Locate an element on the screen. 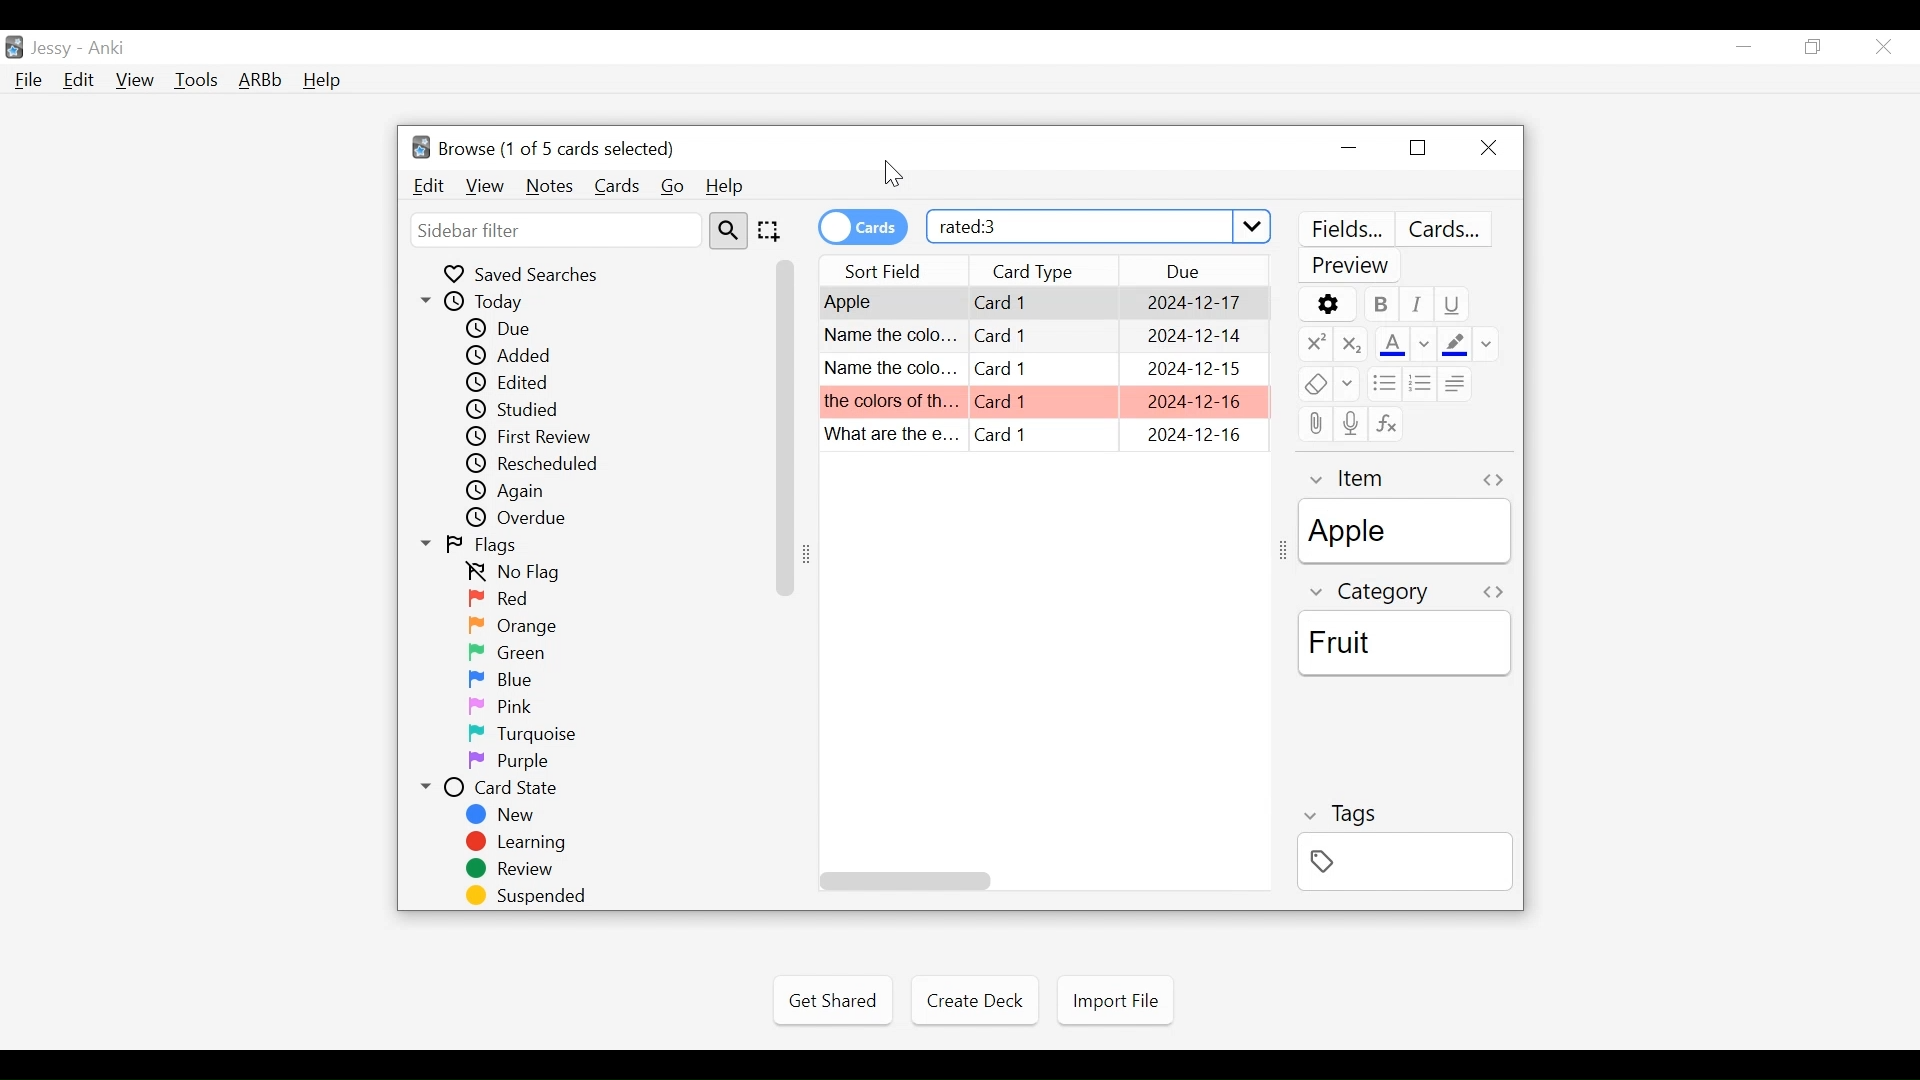 The image size is (1920, 1080). View is located at coordinates (485, 187).